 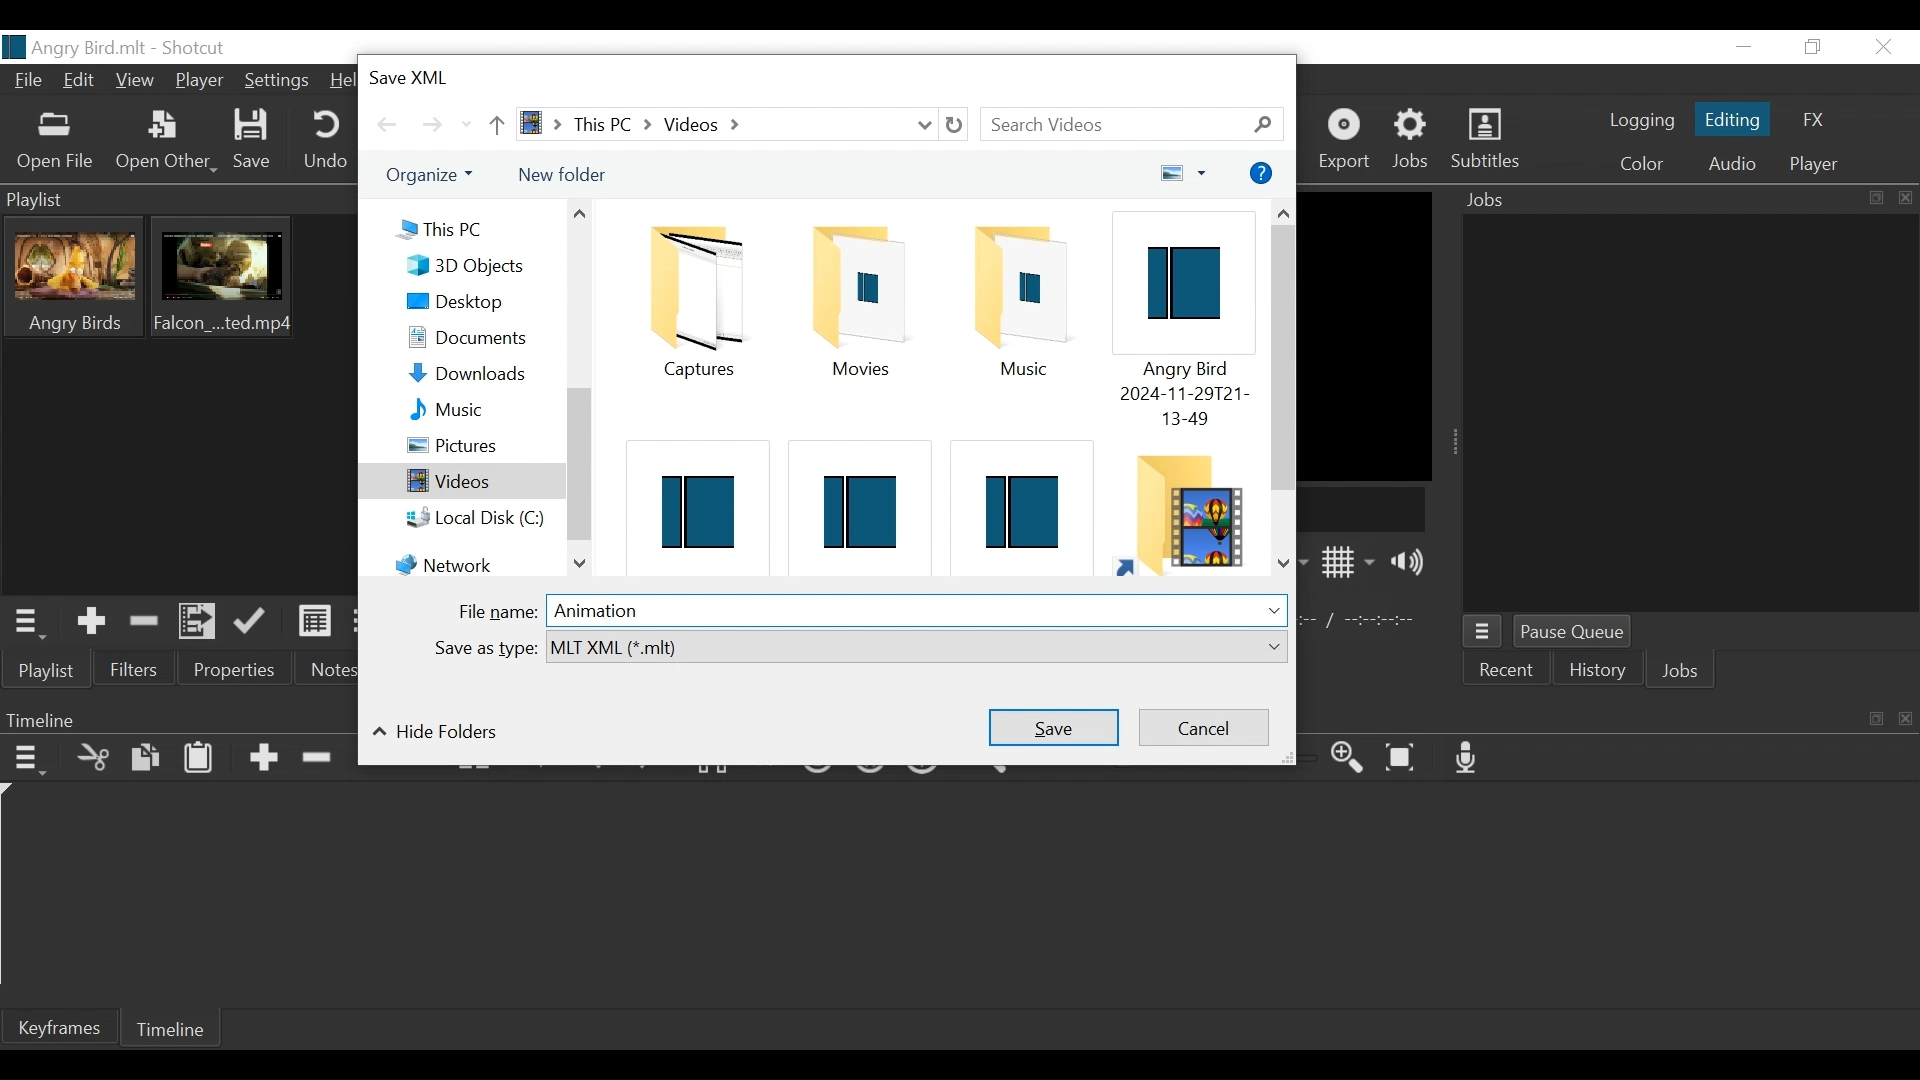 I want to click on Shotcut File, so click(x=1178, y=324).